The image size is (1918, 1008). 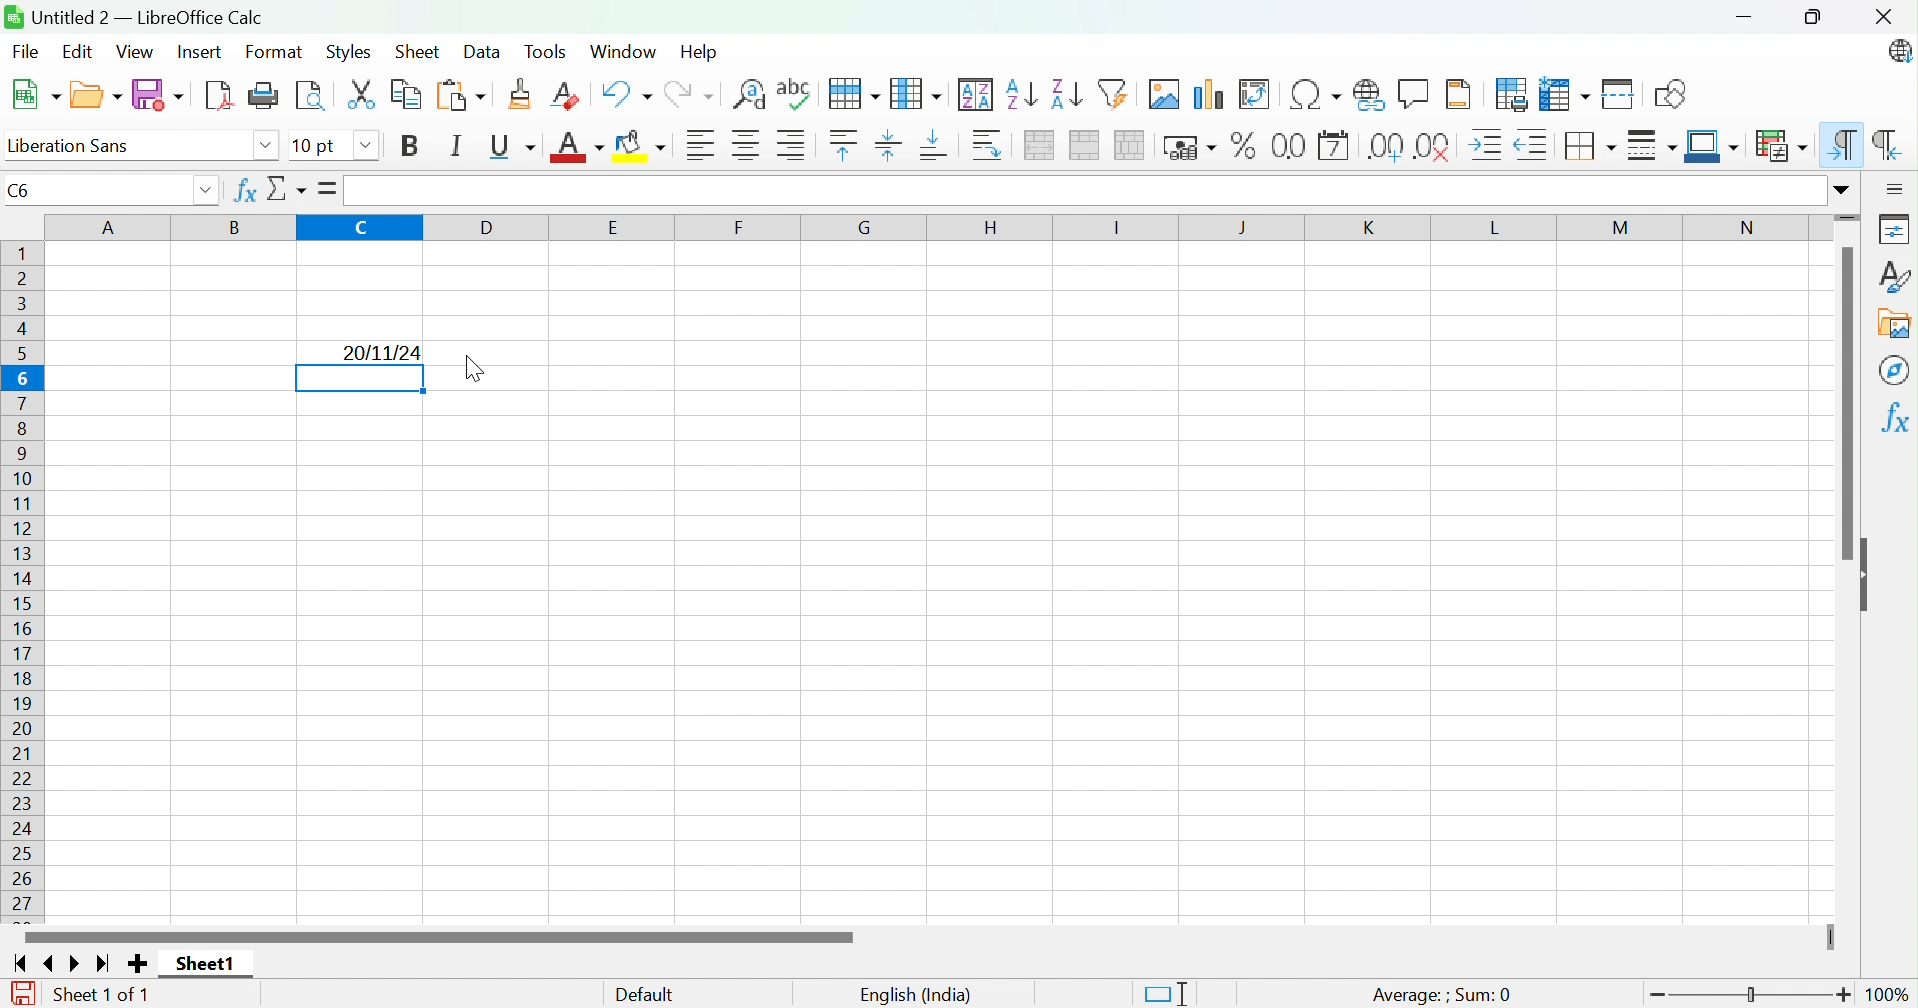 What do you see at coordinates (1067, 94) in the screenshot?
I see `Sort descending` at bounding box center [1067, 94].